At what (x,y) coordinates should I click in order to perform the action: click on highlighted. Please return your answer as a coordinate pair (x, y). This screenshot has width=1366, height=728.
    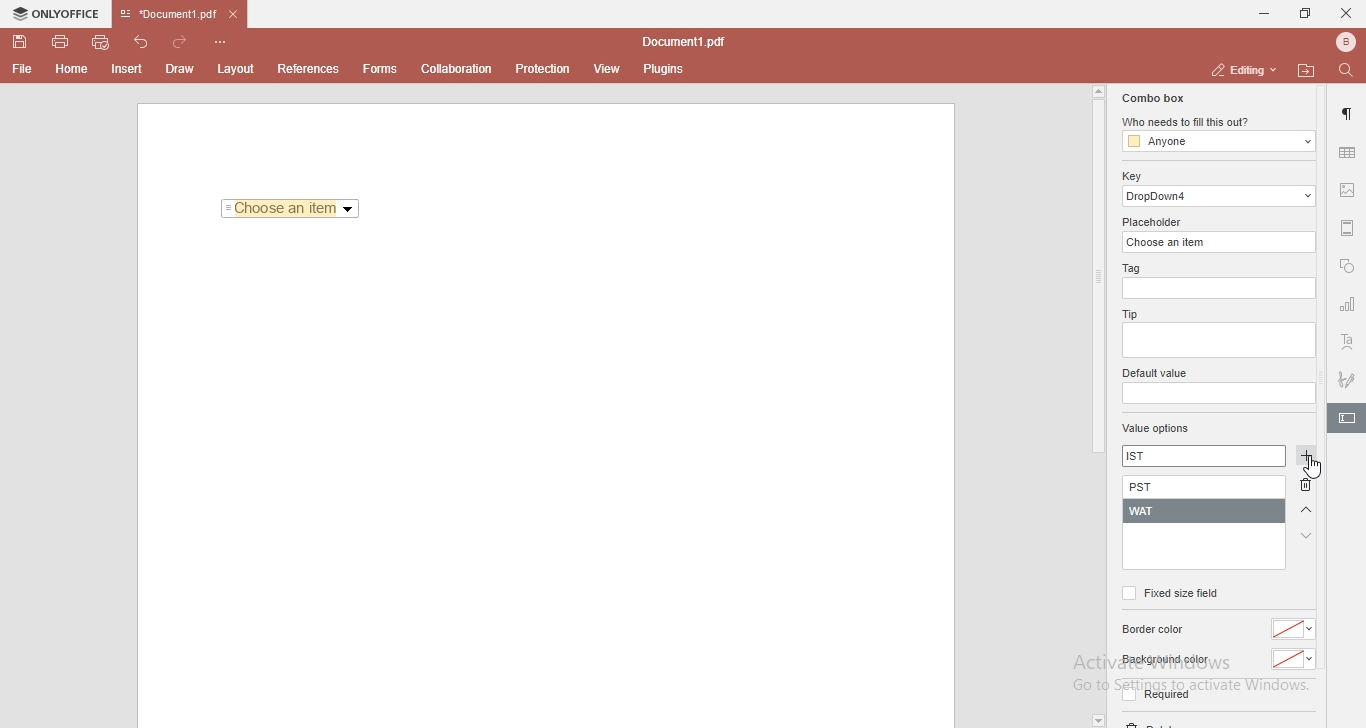
    Looking at the image, I should click on (1346, 420).